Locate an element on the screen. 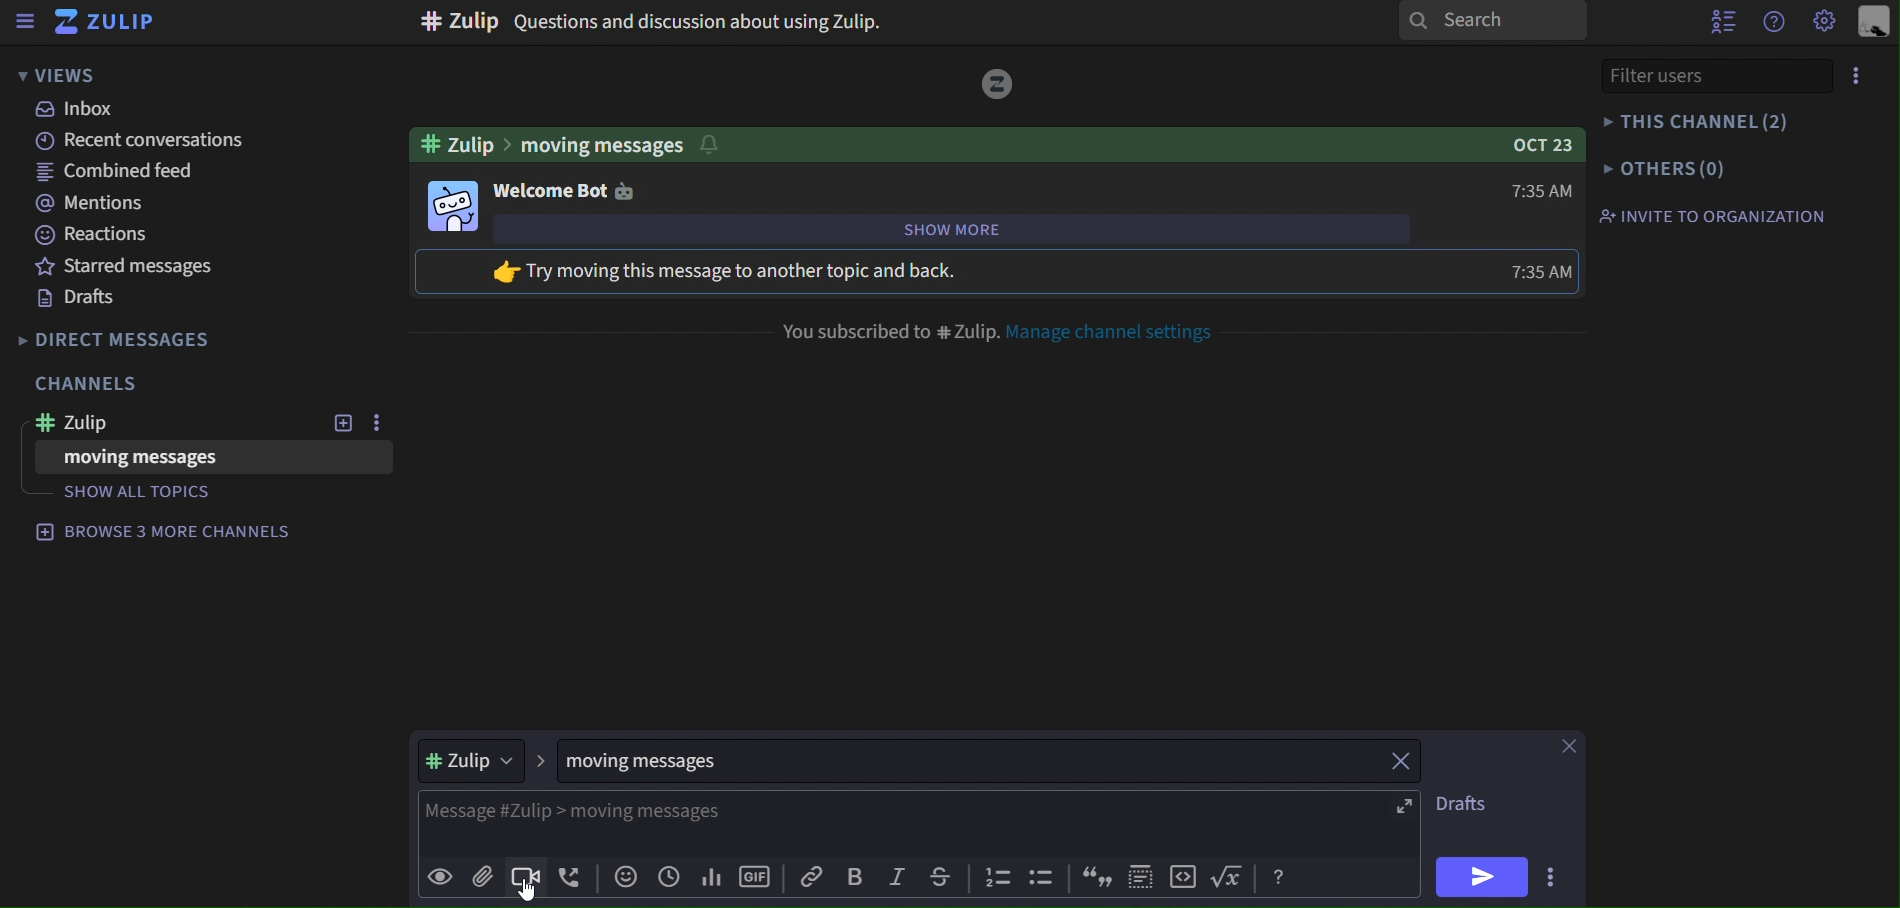 The height and width of the screenshot is (908, 1900). send is located at coordinates (1477, 876).